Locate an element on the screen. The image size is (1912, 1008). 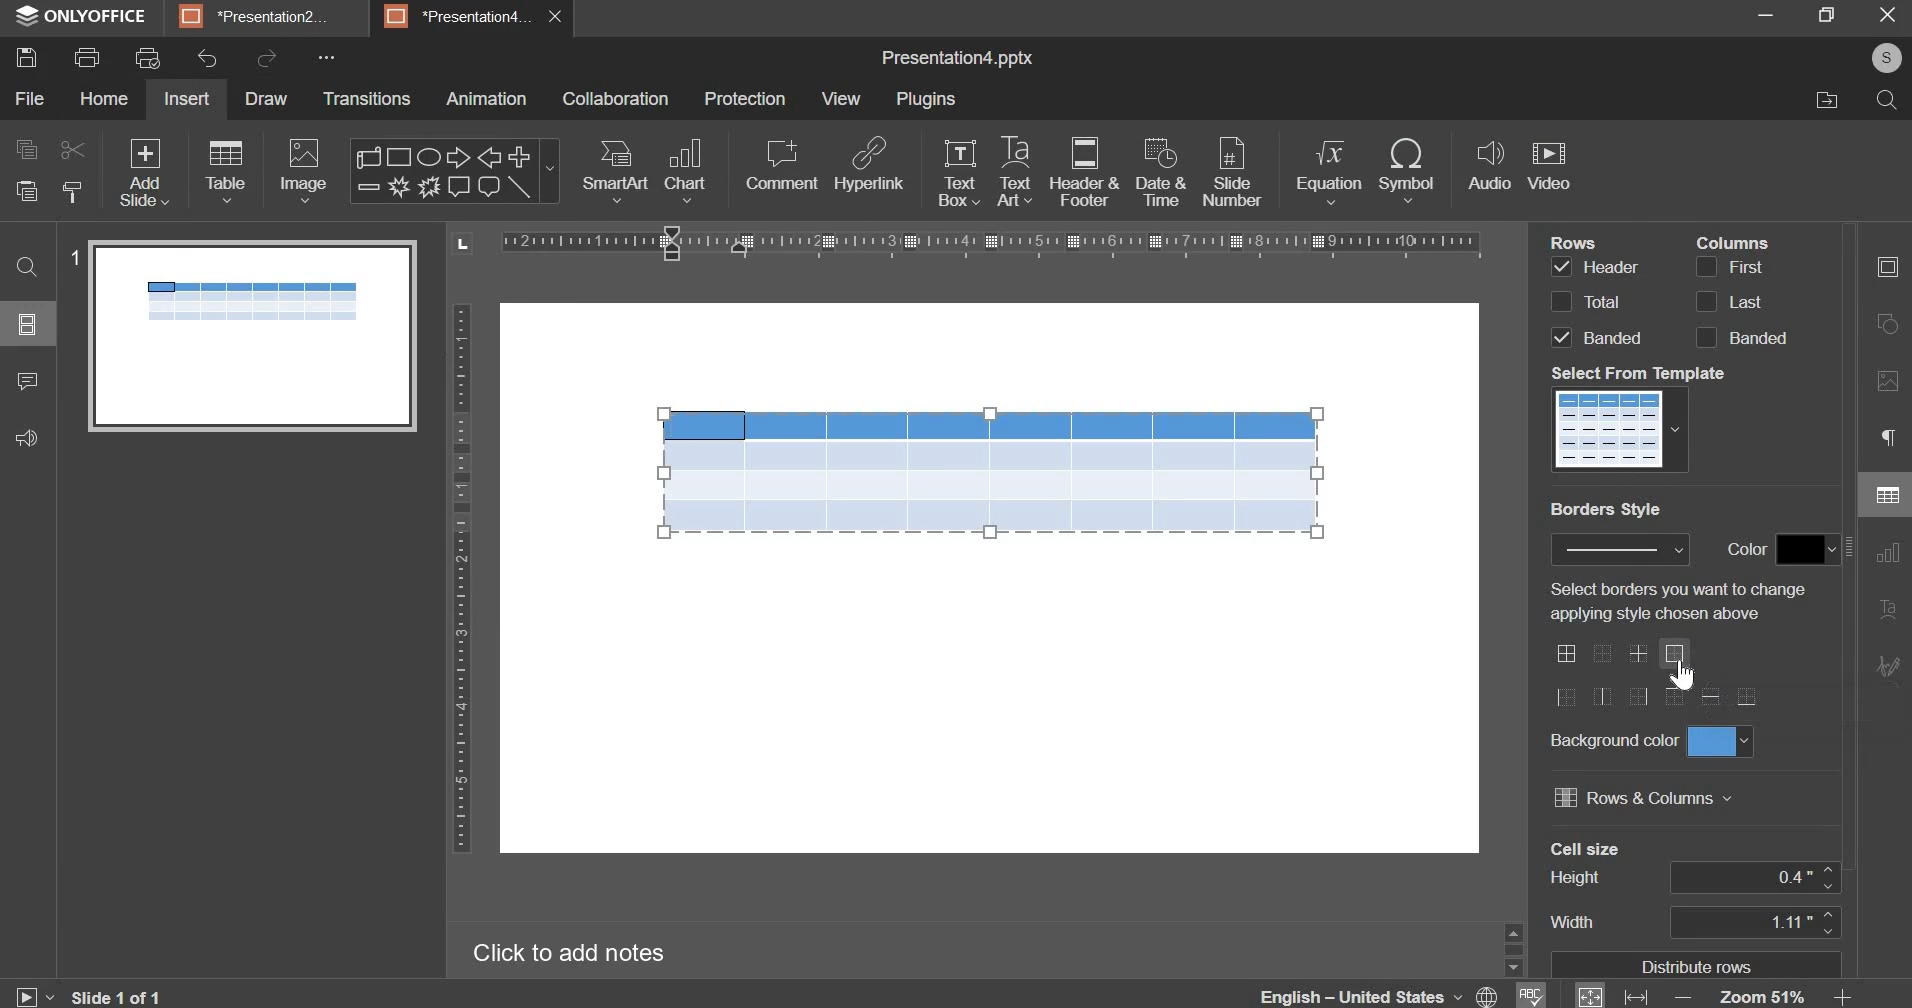
minimize is located at coordinates (1763, 13).